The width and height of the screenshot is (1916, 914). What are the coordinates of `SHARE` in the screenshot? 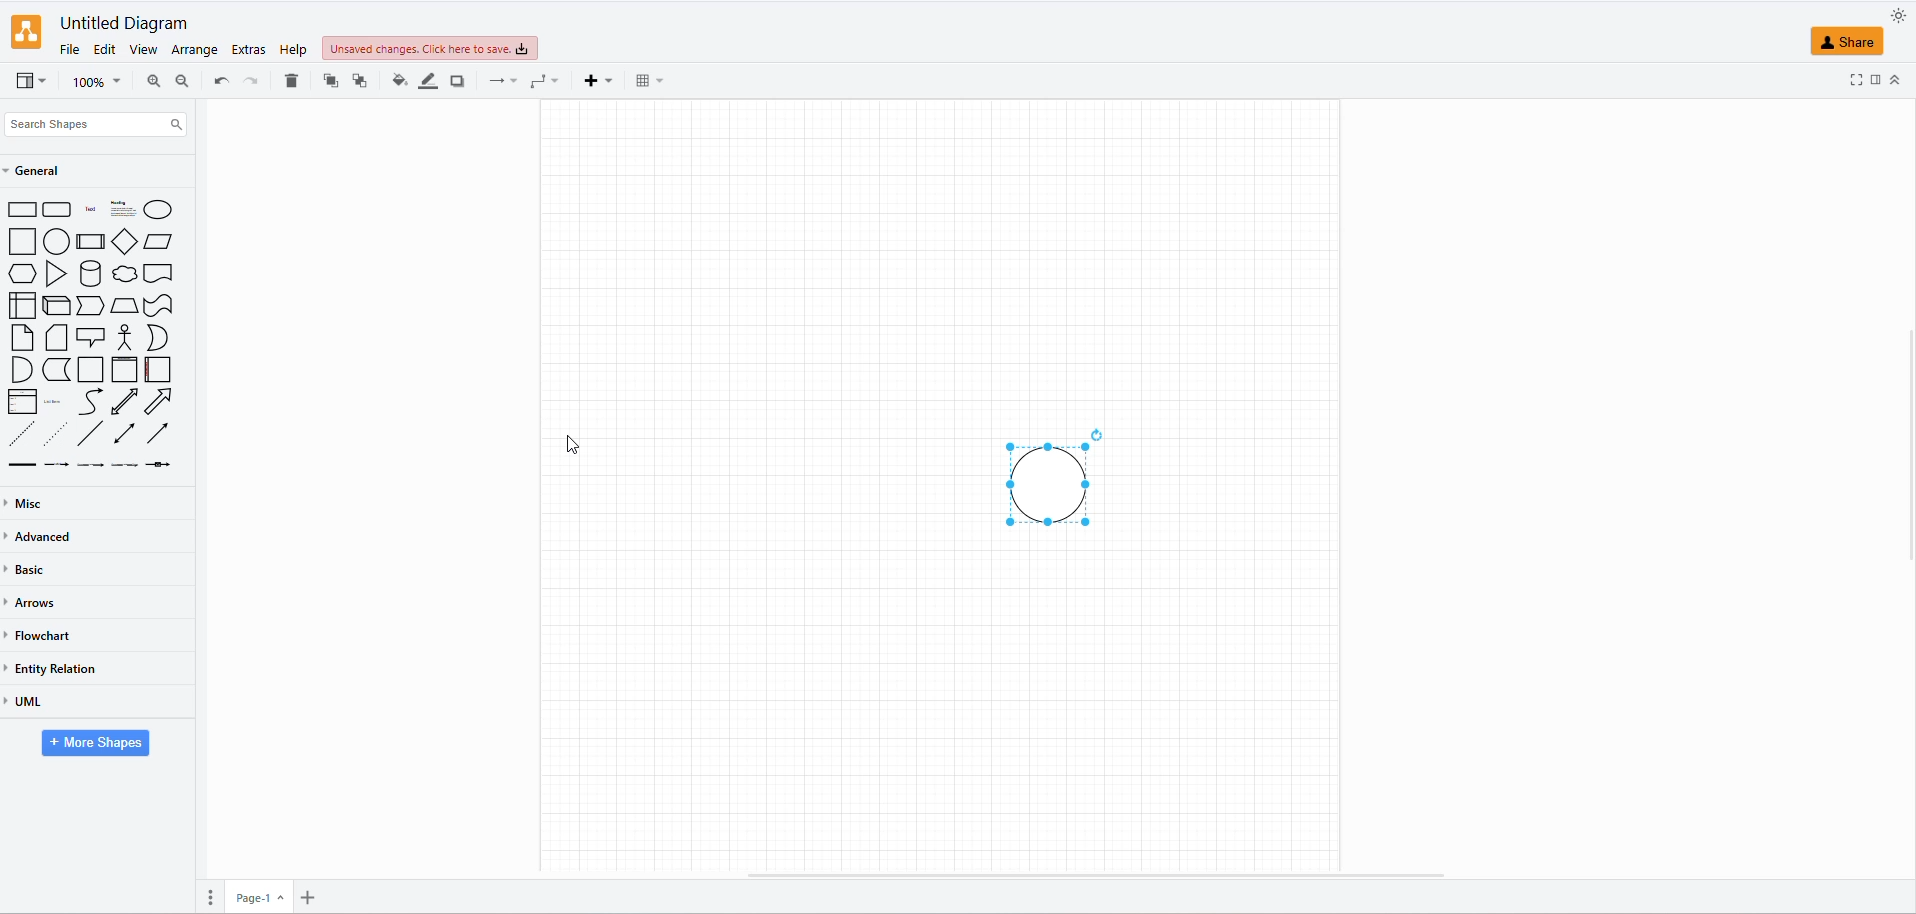 It's located at (1849, 42).